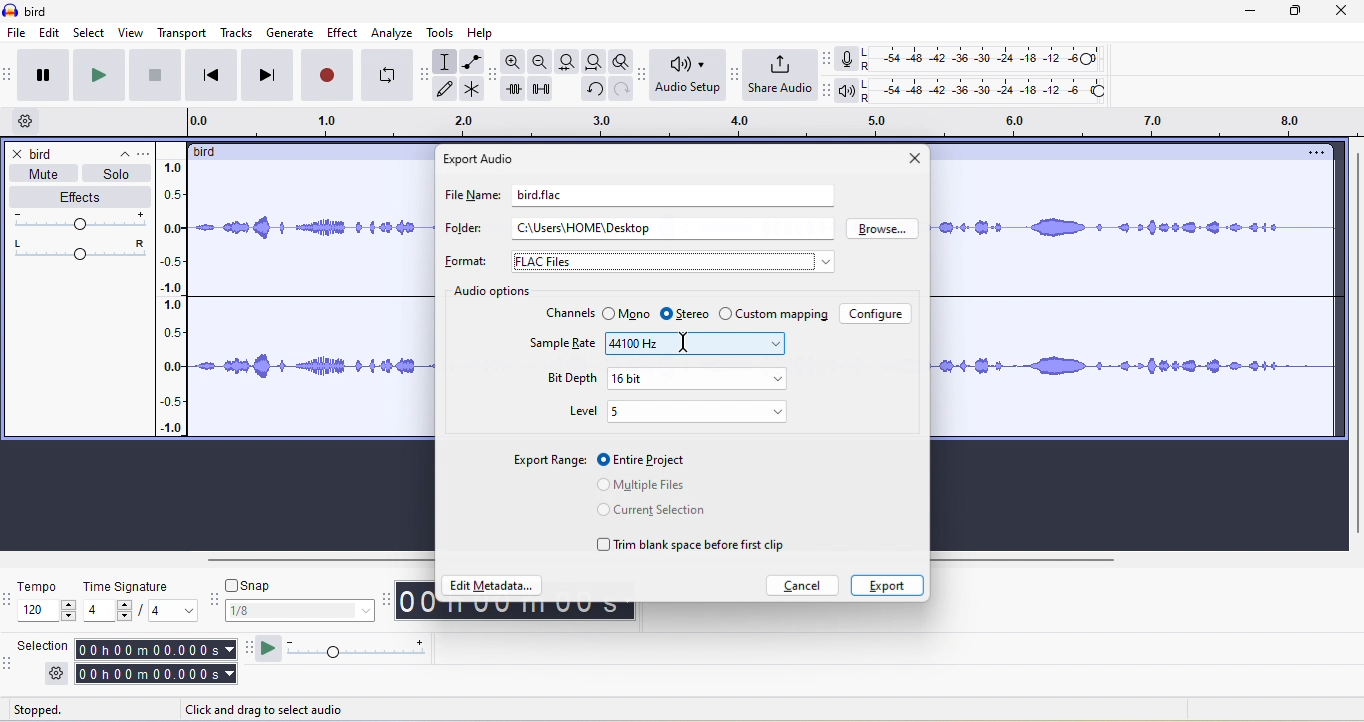 This screenshot has width=1364, height=722. Describe the element at coordinates (695, 343) in the screenshot. I see `44100 Hz` at that location.